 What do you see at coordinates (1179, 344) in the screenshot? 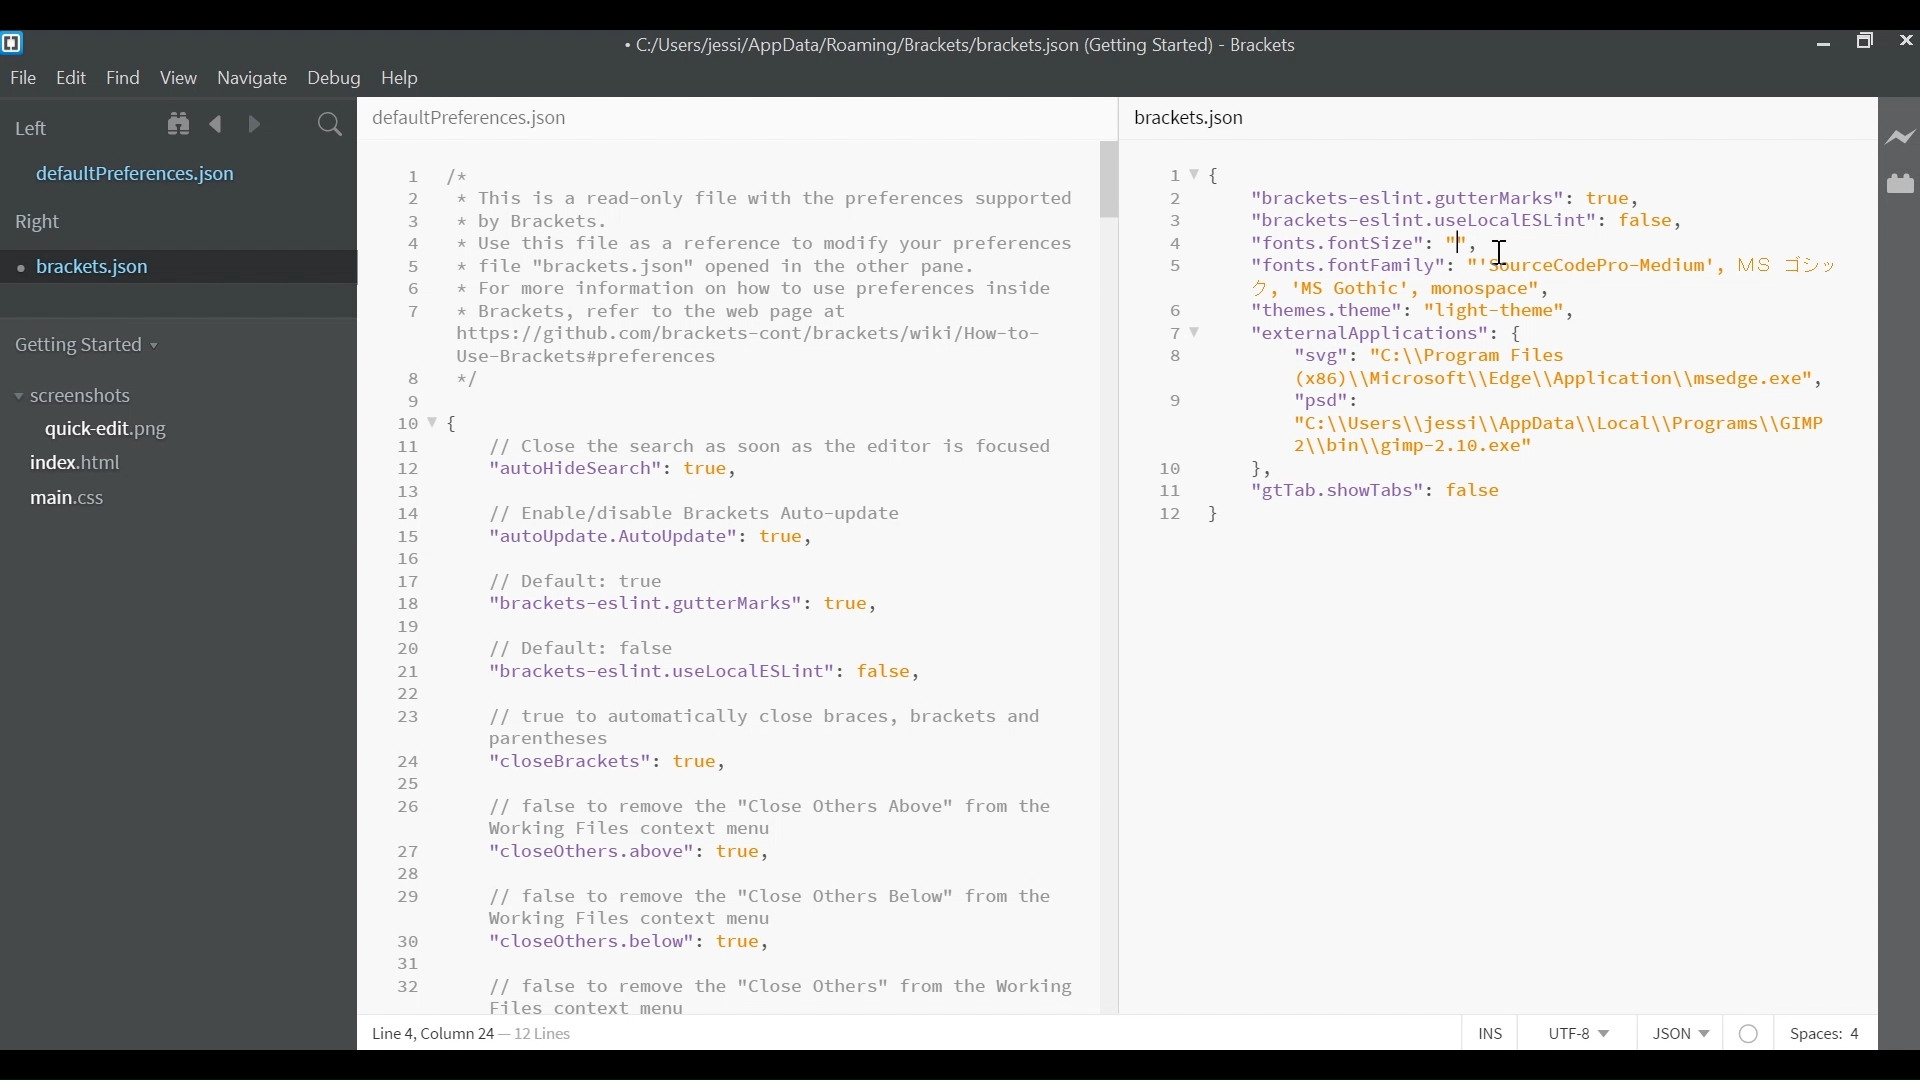
I see `Line Number` at bounding box center [1179, 344].